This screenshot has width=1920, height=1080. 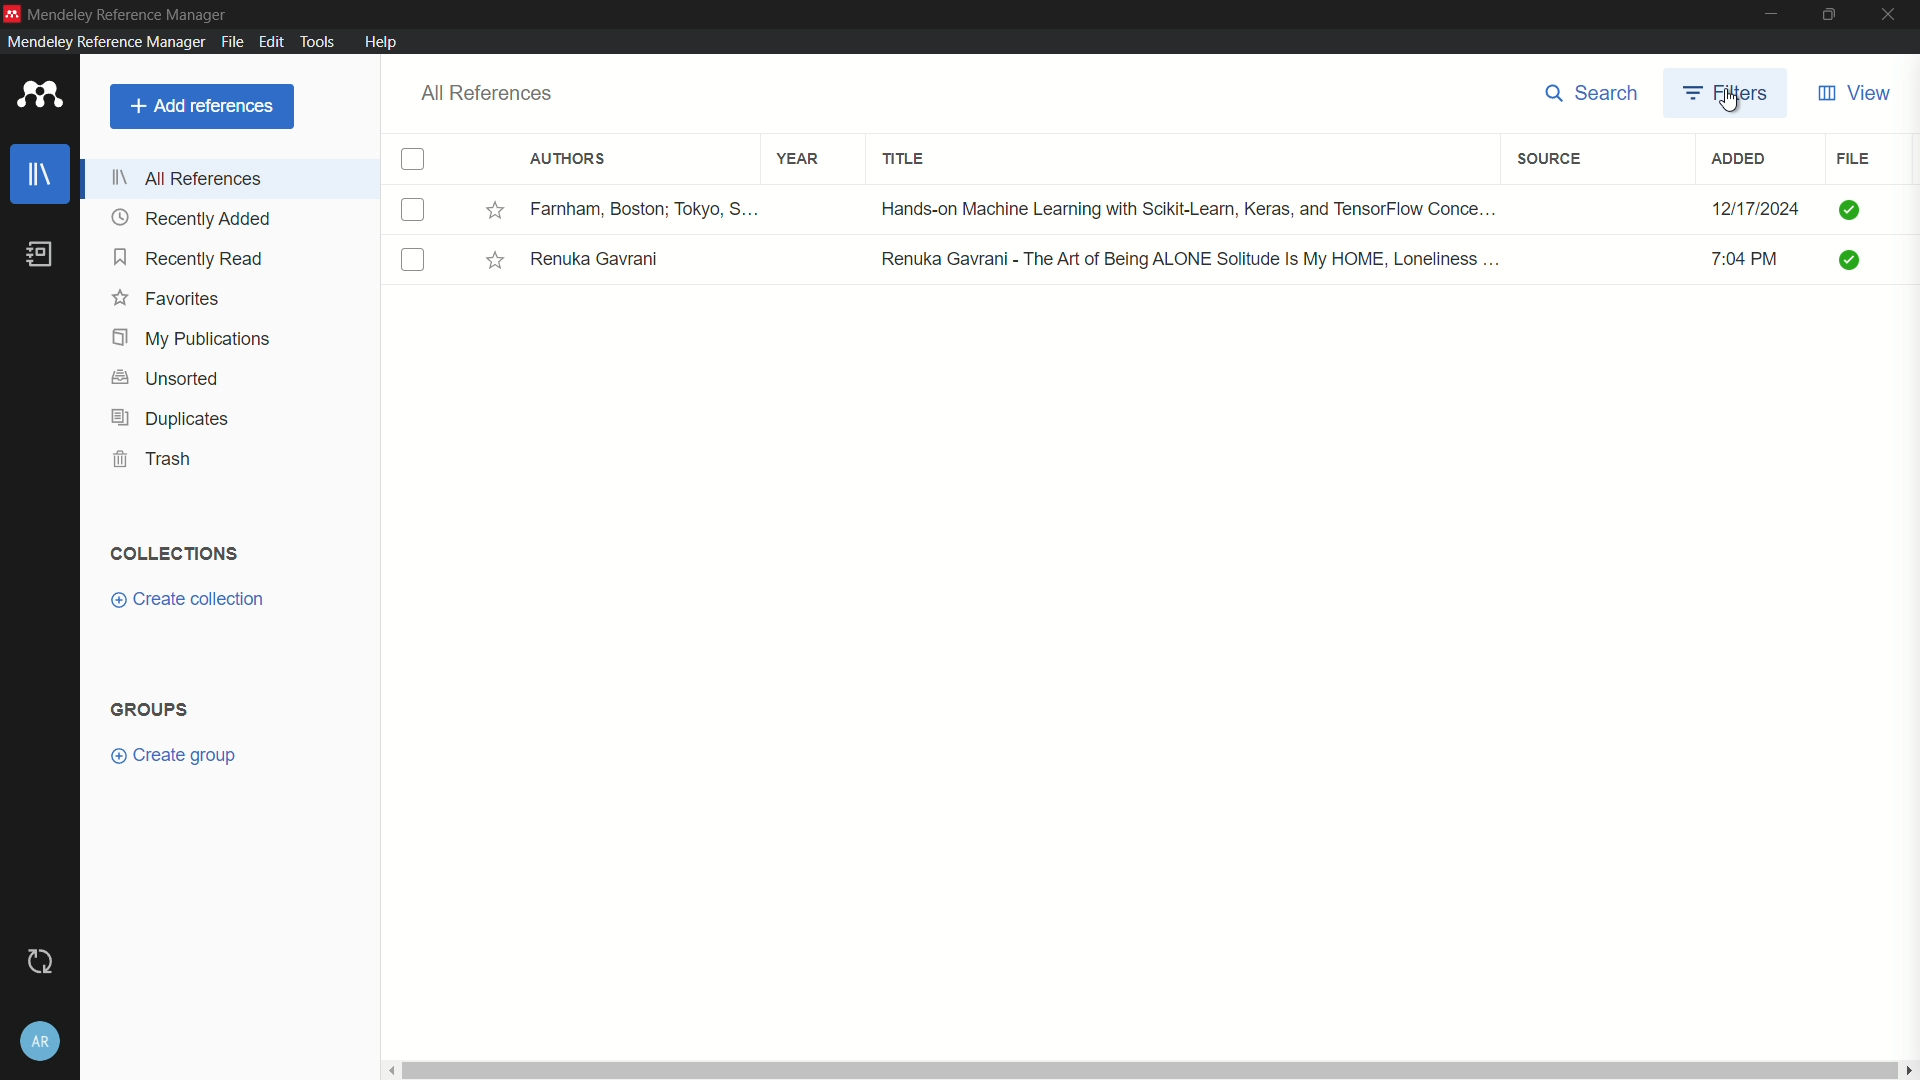 What do you see at coordinates (316, 42) in the screenshot?
I see `tools menu` at bounding box center [316, 42].